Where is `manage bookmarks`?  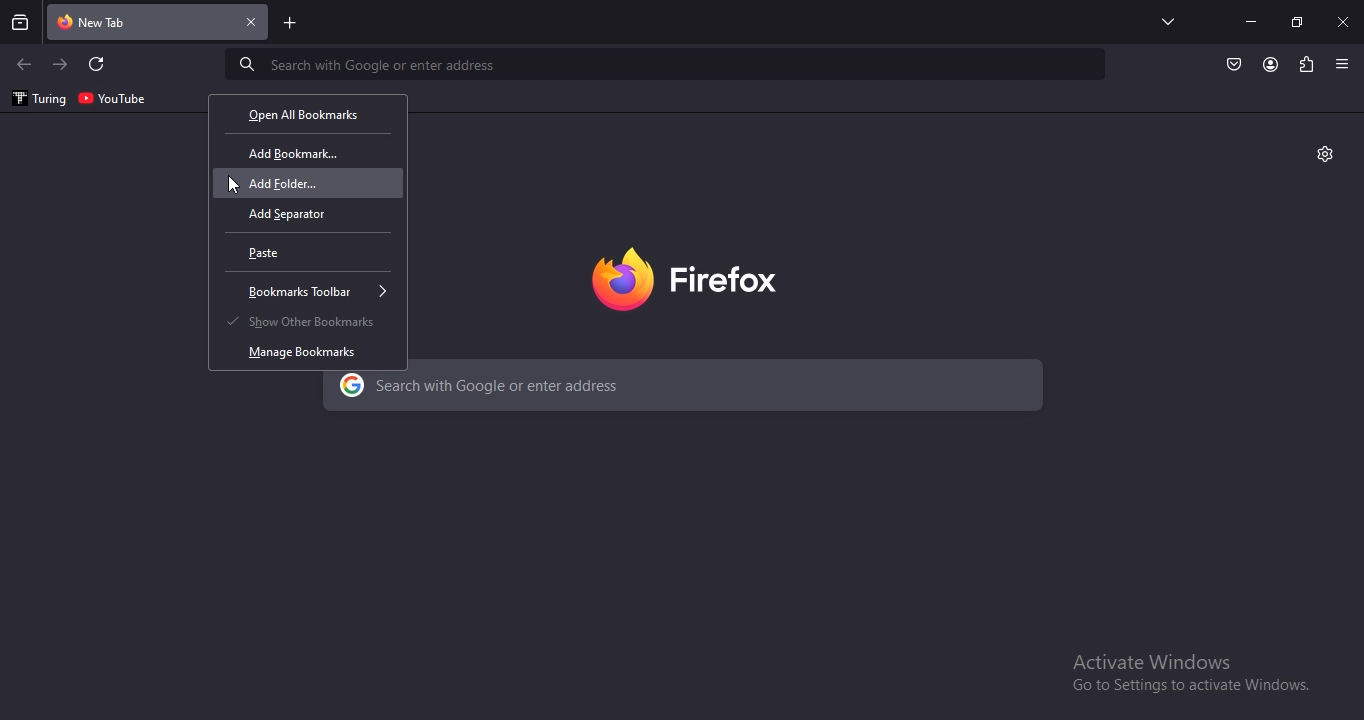
manage bookmarks is located at coordinates (304, 351).